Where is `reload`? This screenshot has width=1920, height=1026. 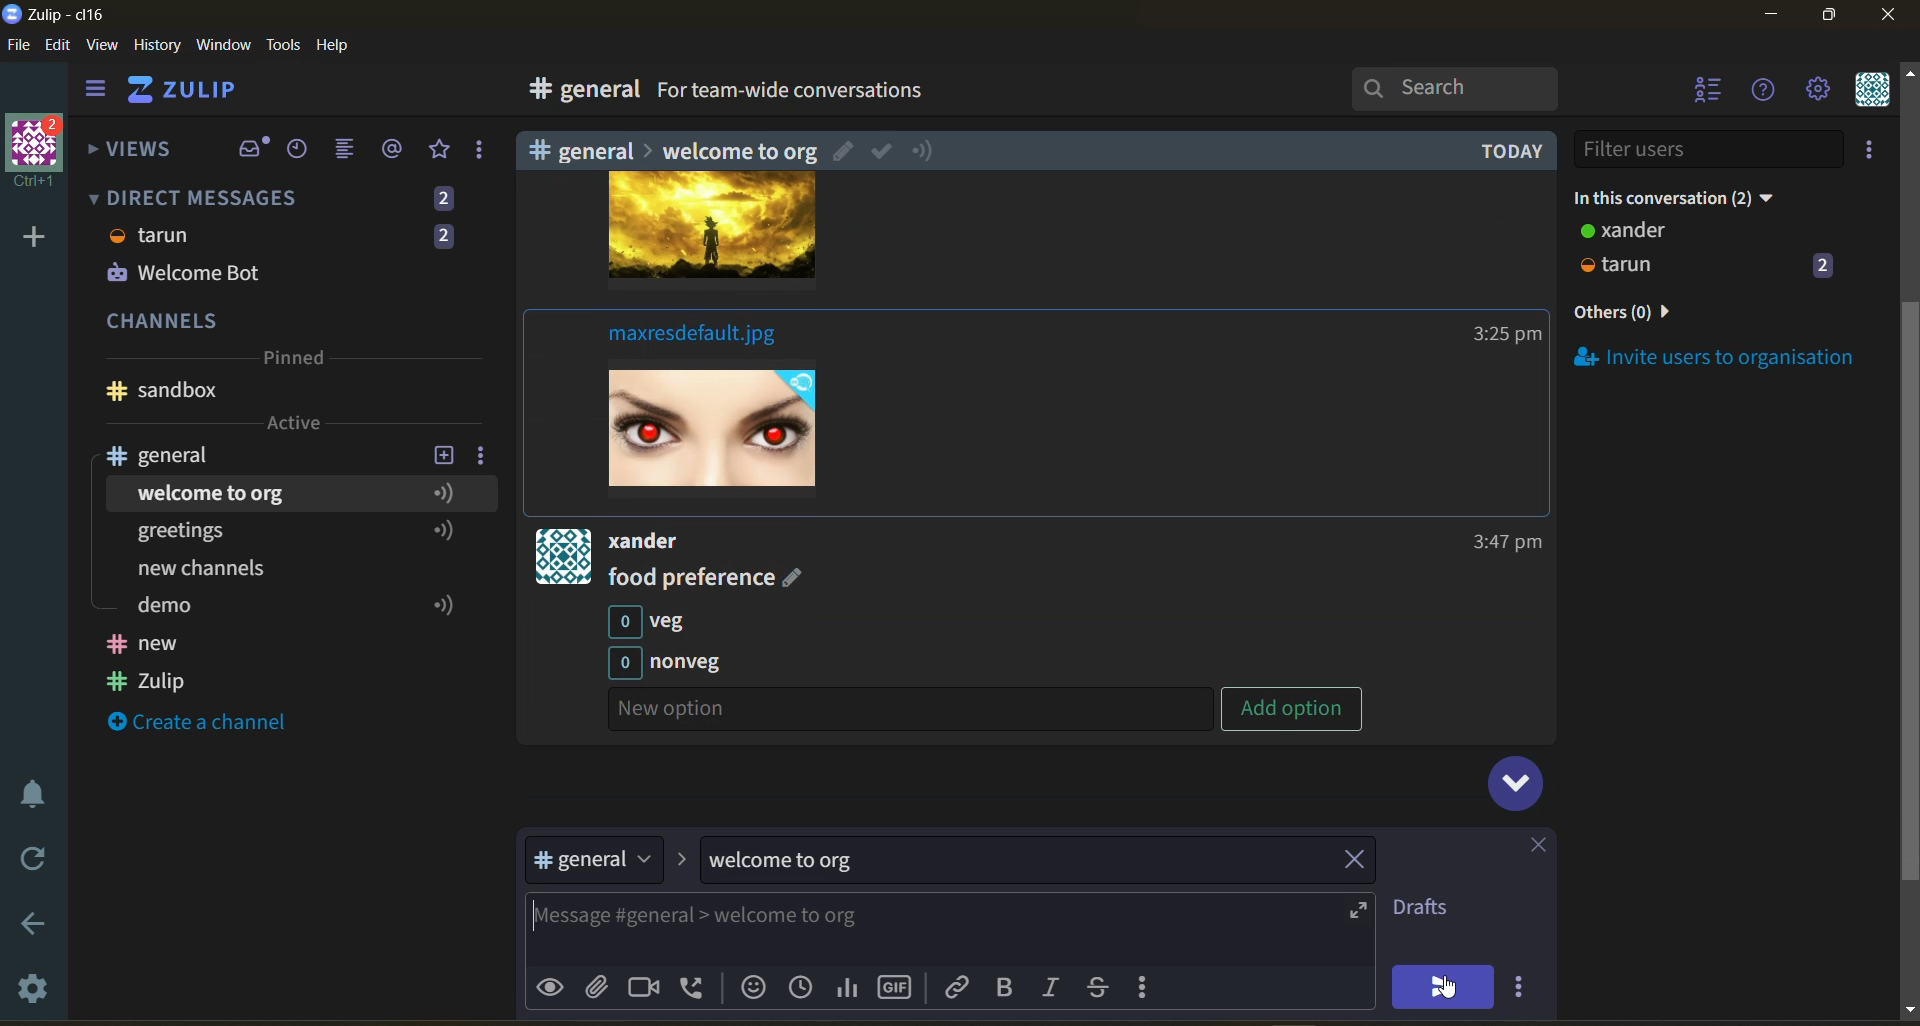
reload is located at coordinates (28, 859).